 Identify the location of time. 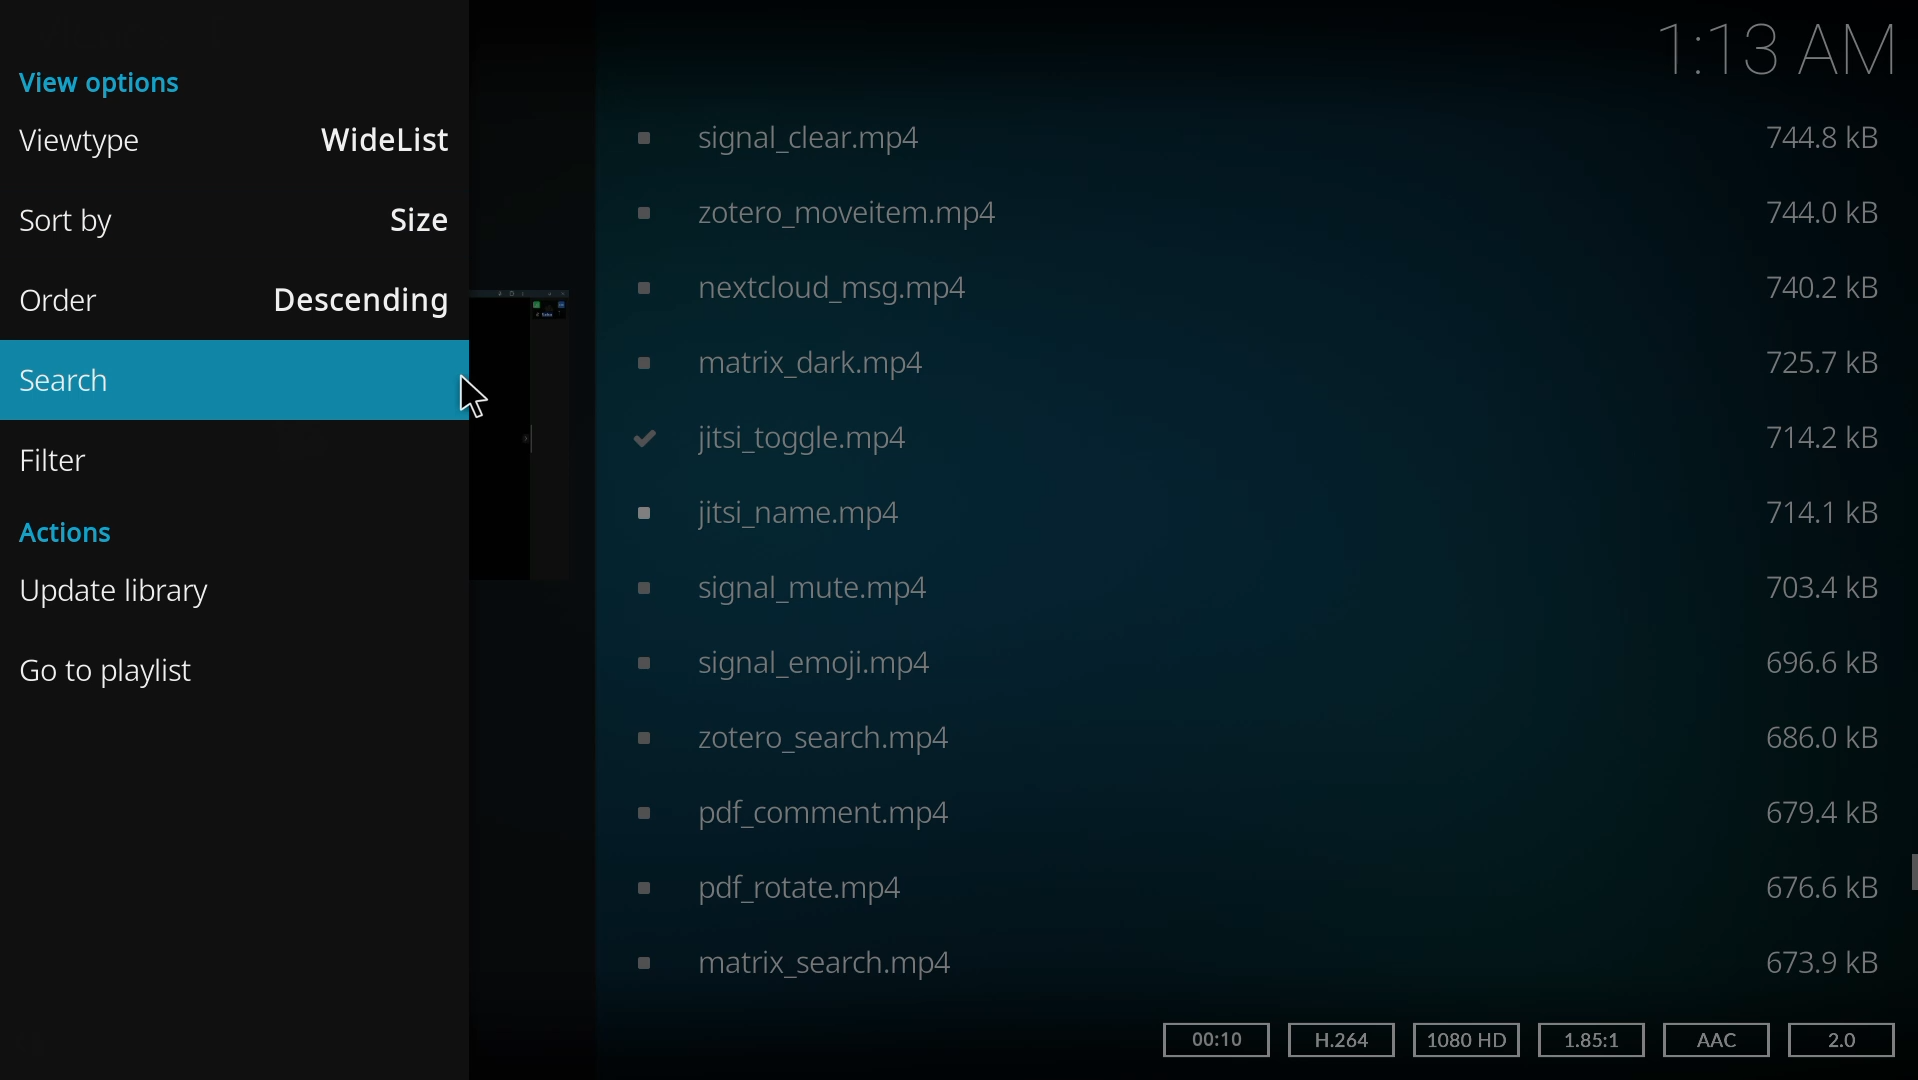
(1218, 1042).